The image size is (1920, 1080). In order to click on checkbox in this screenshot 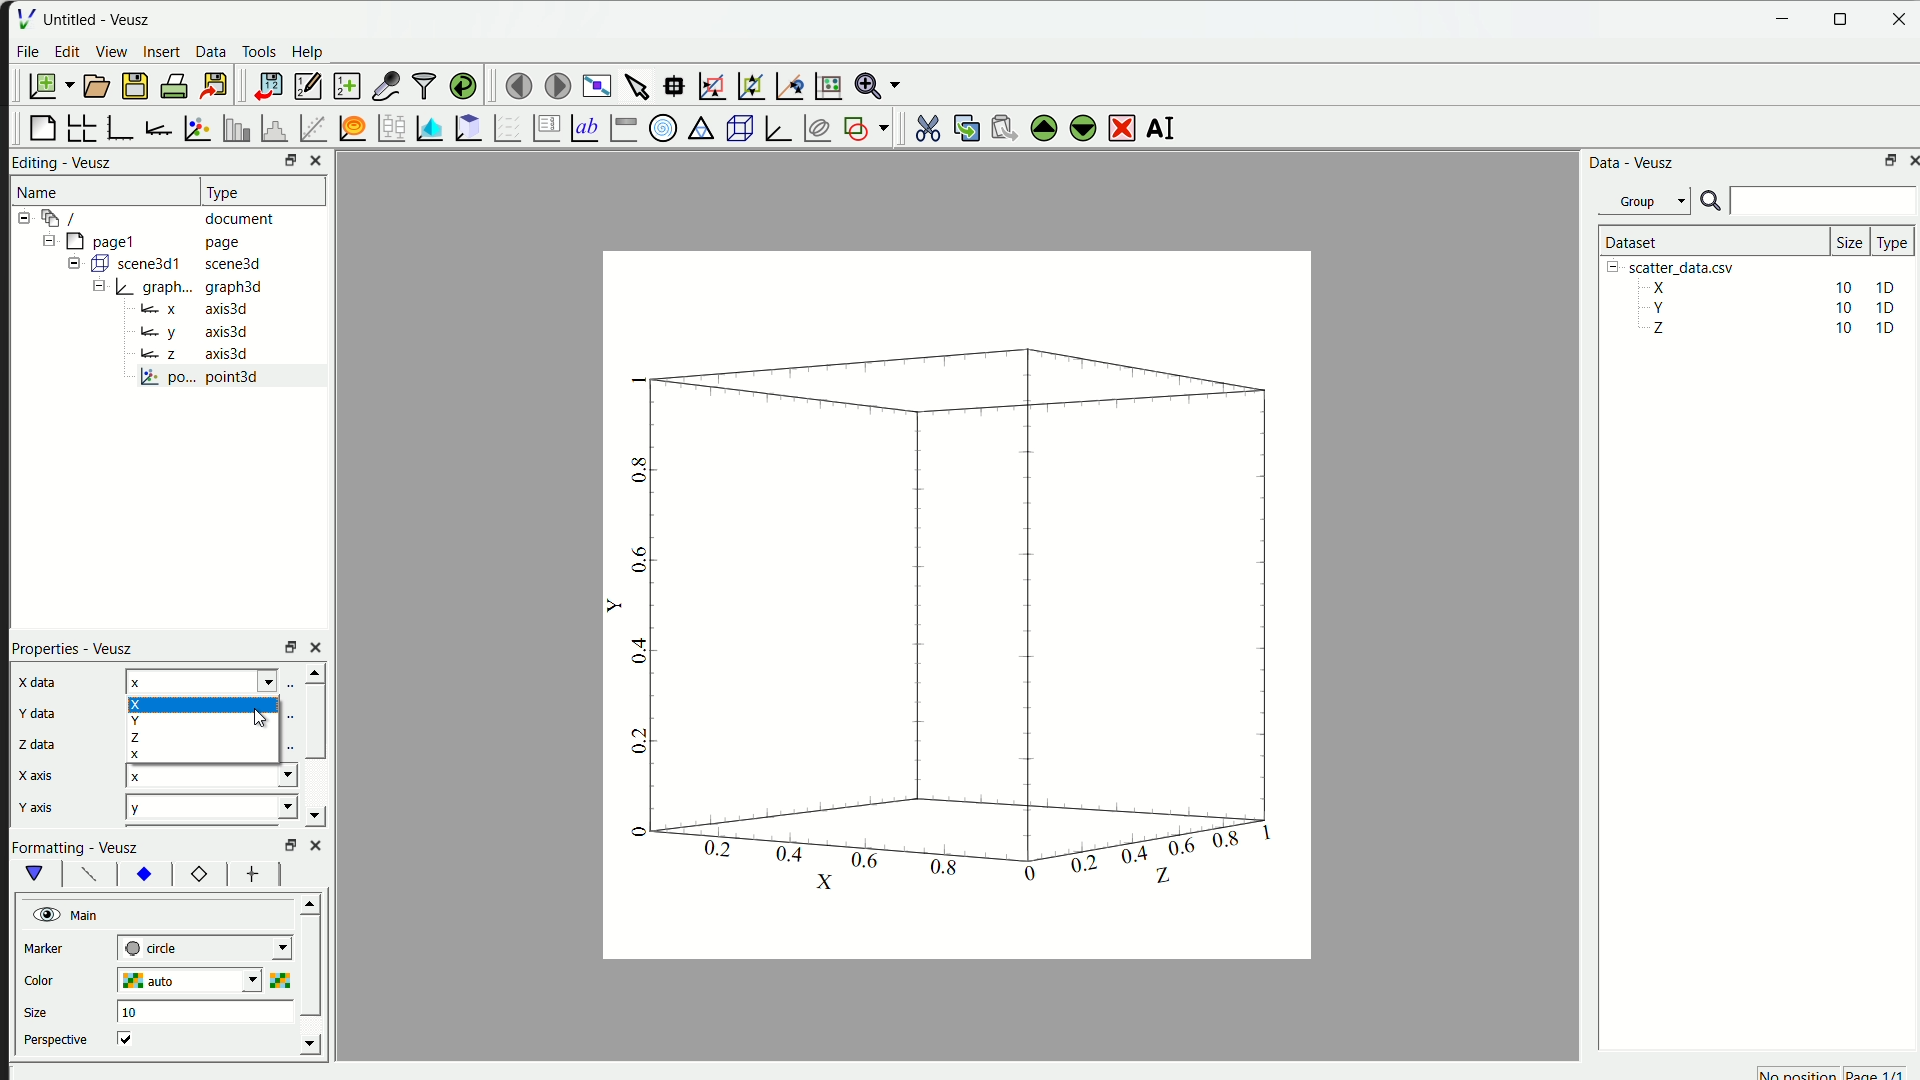, I will do `click(130, 1038)`.